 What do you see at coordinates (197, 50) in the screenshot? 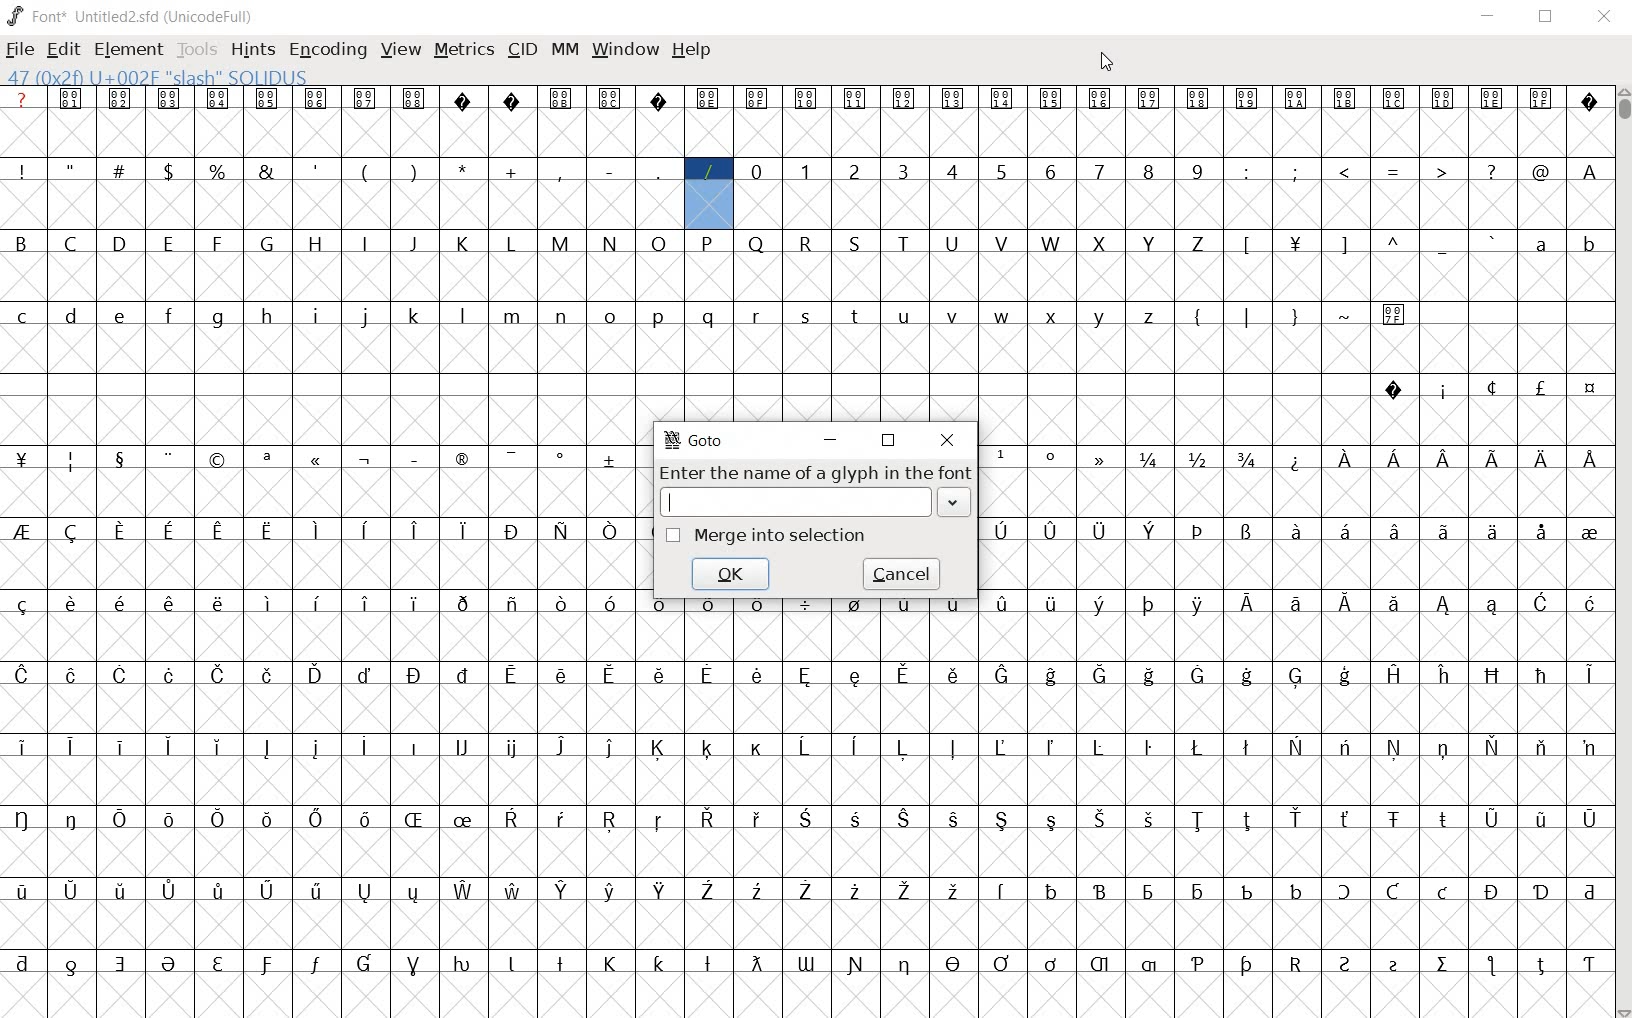
I see `TOOLS` at bounding box center [197, 50].